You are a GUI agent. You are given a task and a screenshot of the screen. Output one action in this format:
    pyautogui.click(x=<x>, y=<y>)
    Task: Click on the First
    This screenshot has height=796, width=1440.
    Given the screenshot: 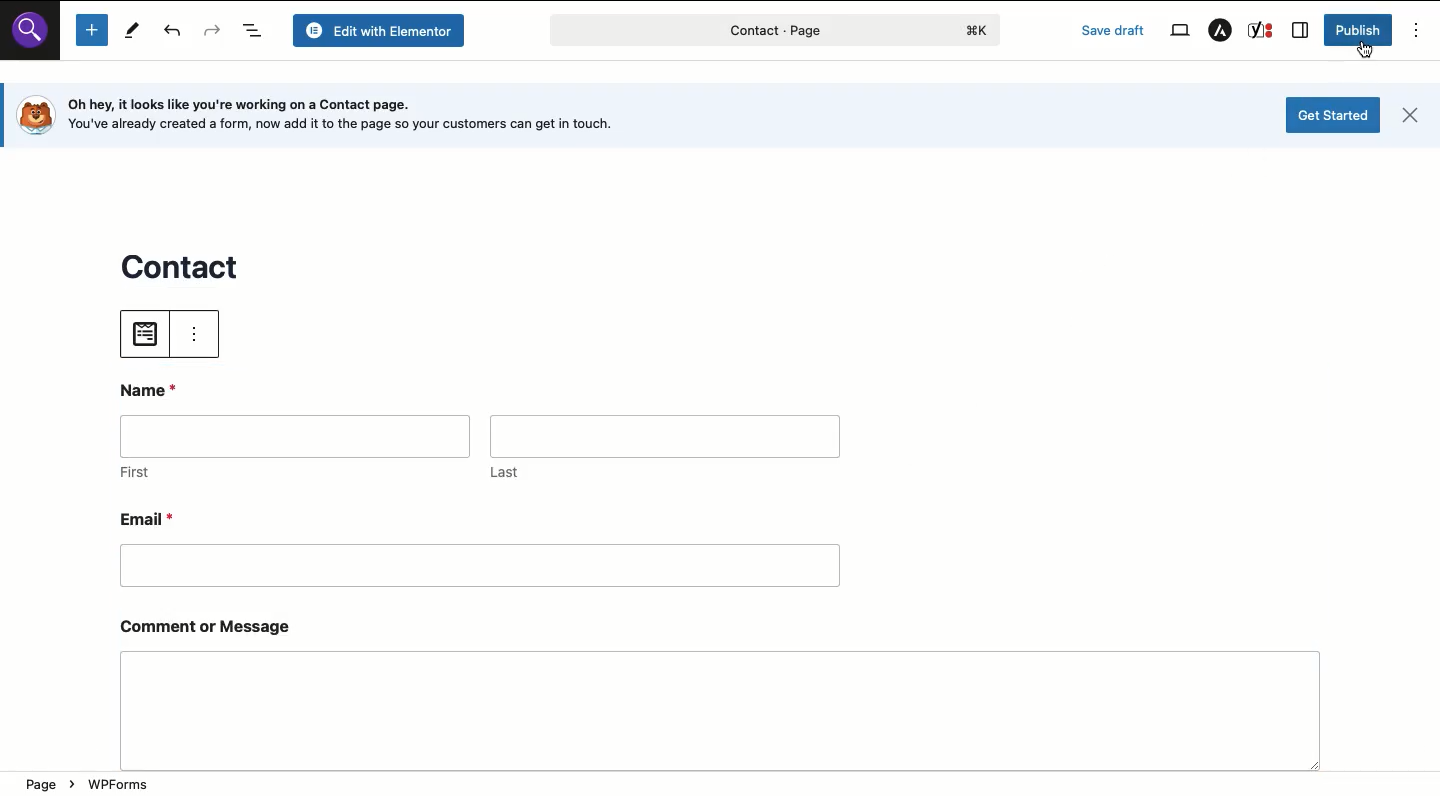 What is the action you would take?
    pyautogui.click(x=296, y=450)
    